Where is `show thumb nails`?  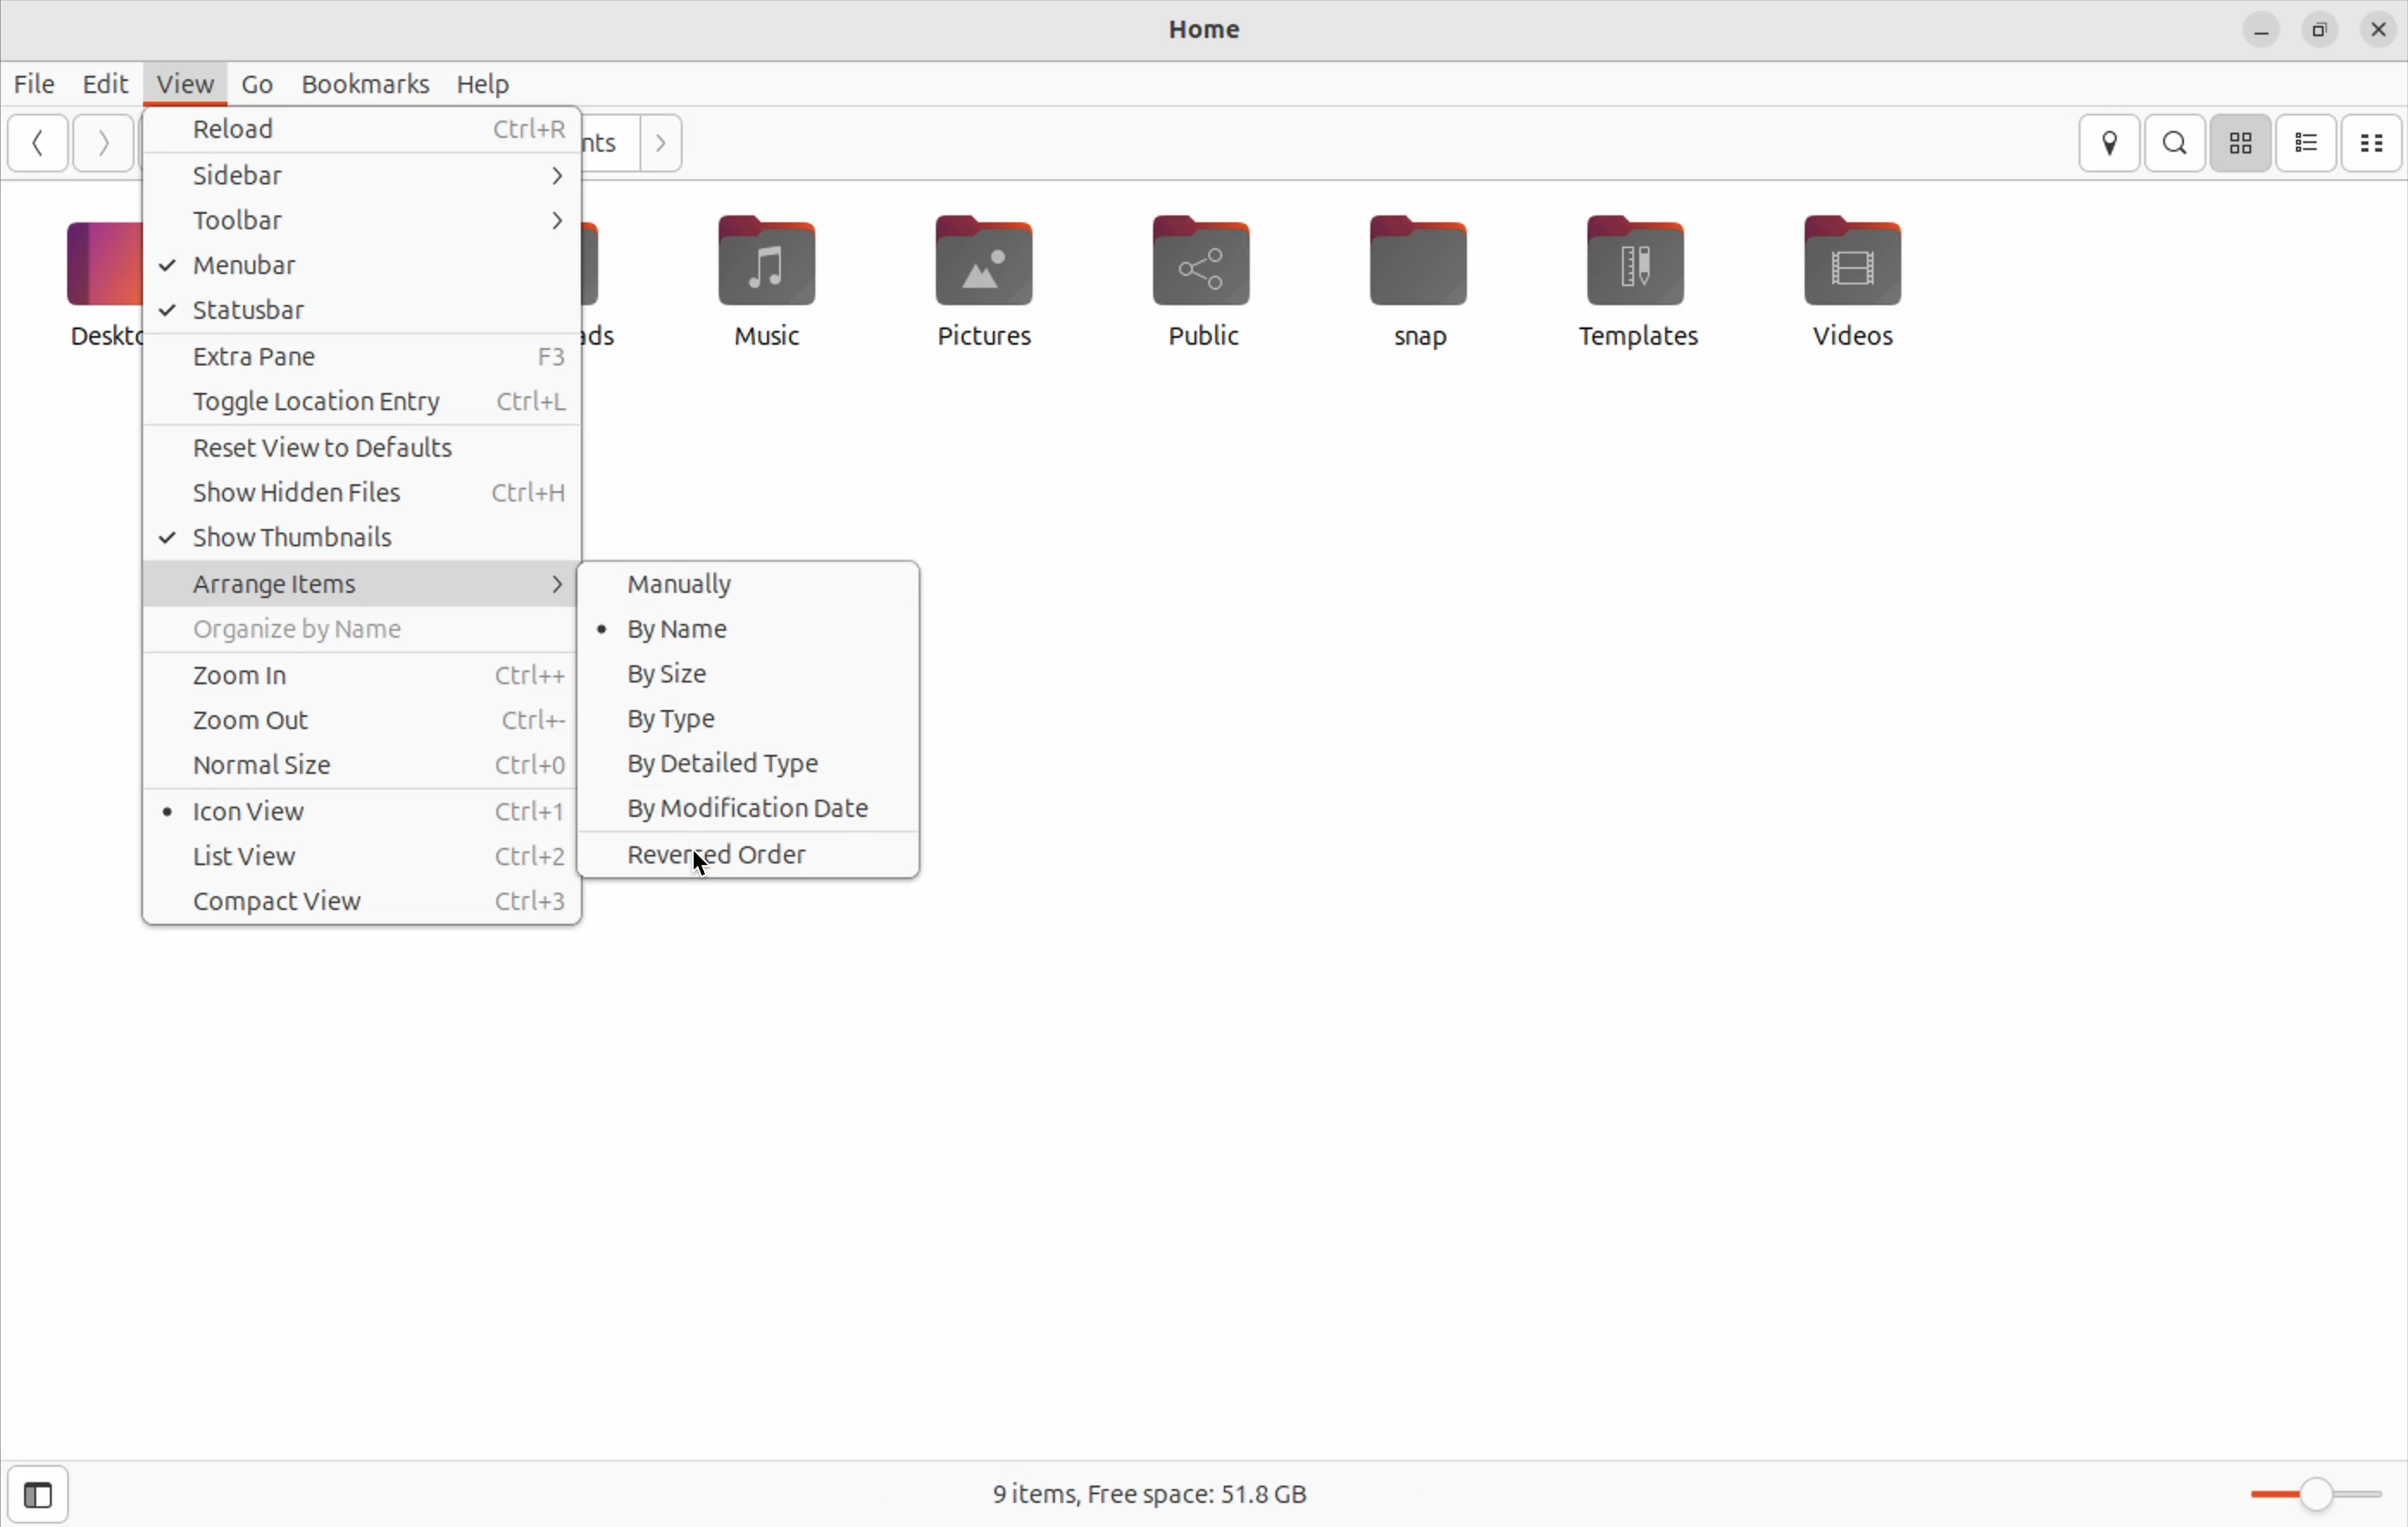 show thumb nails is located at coordinates (362, 536).